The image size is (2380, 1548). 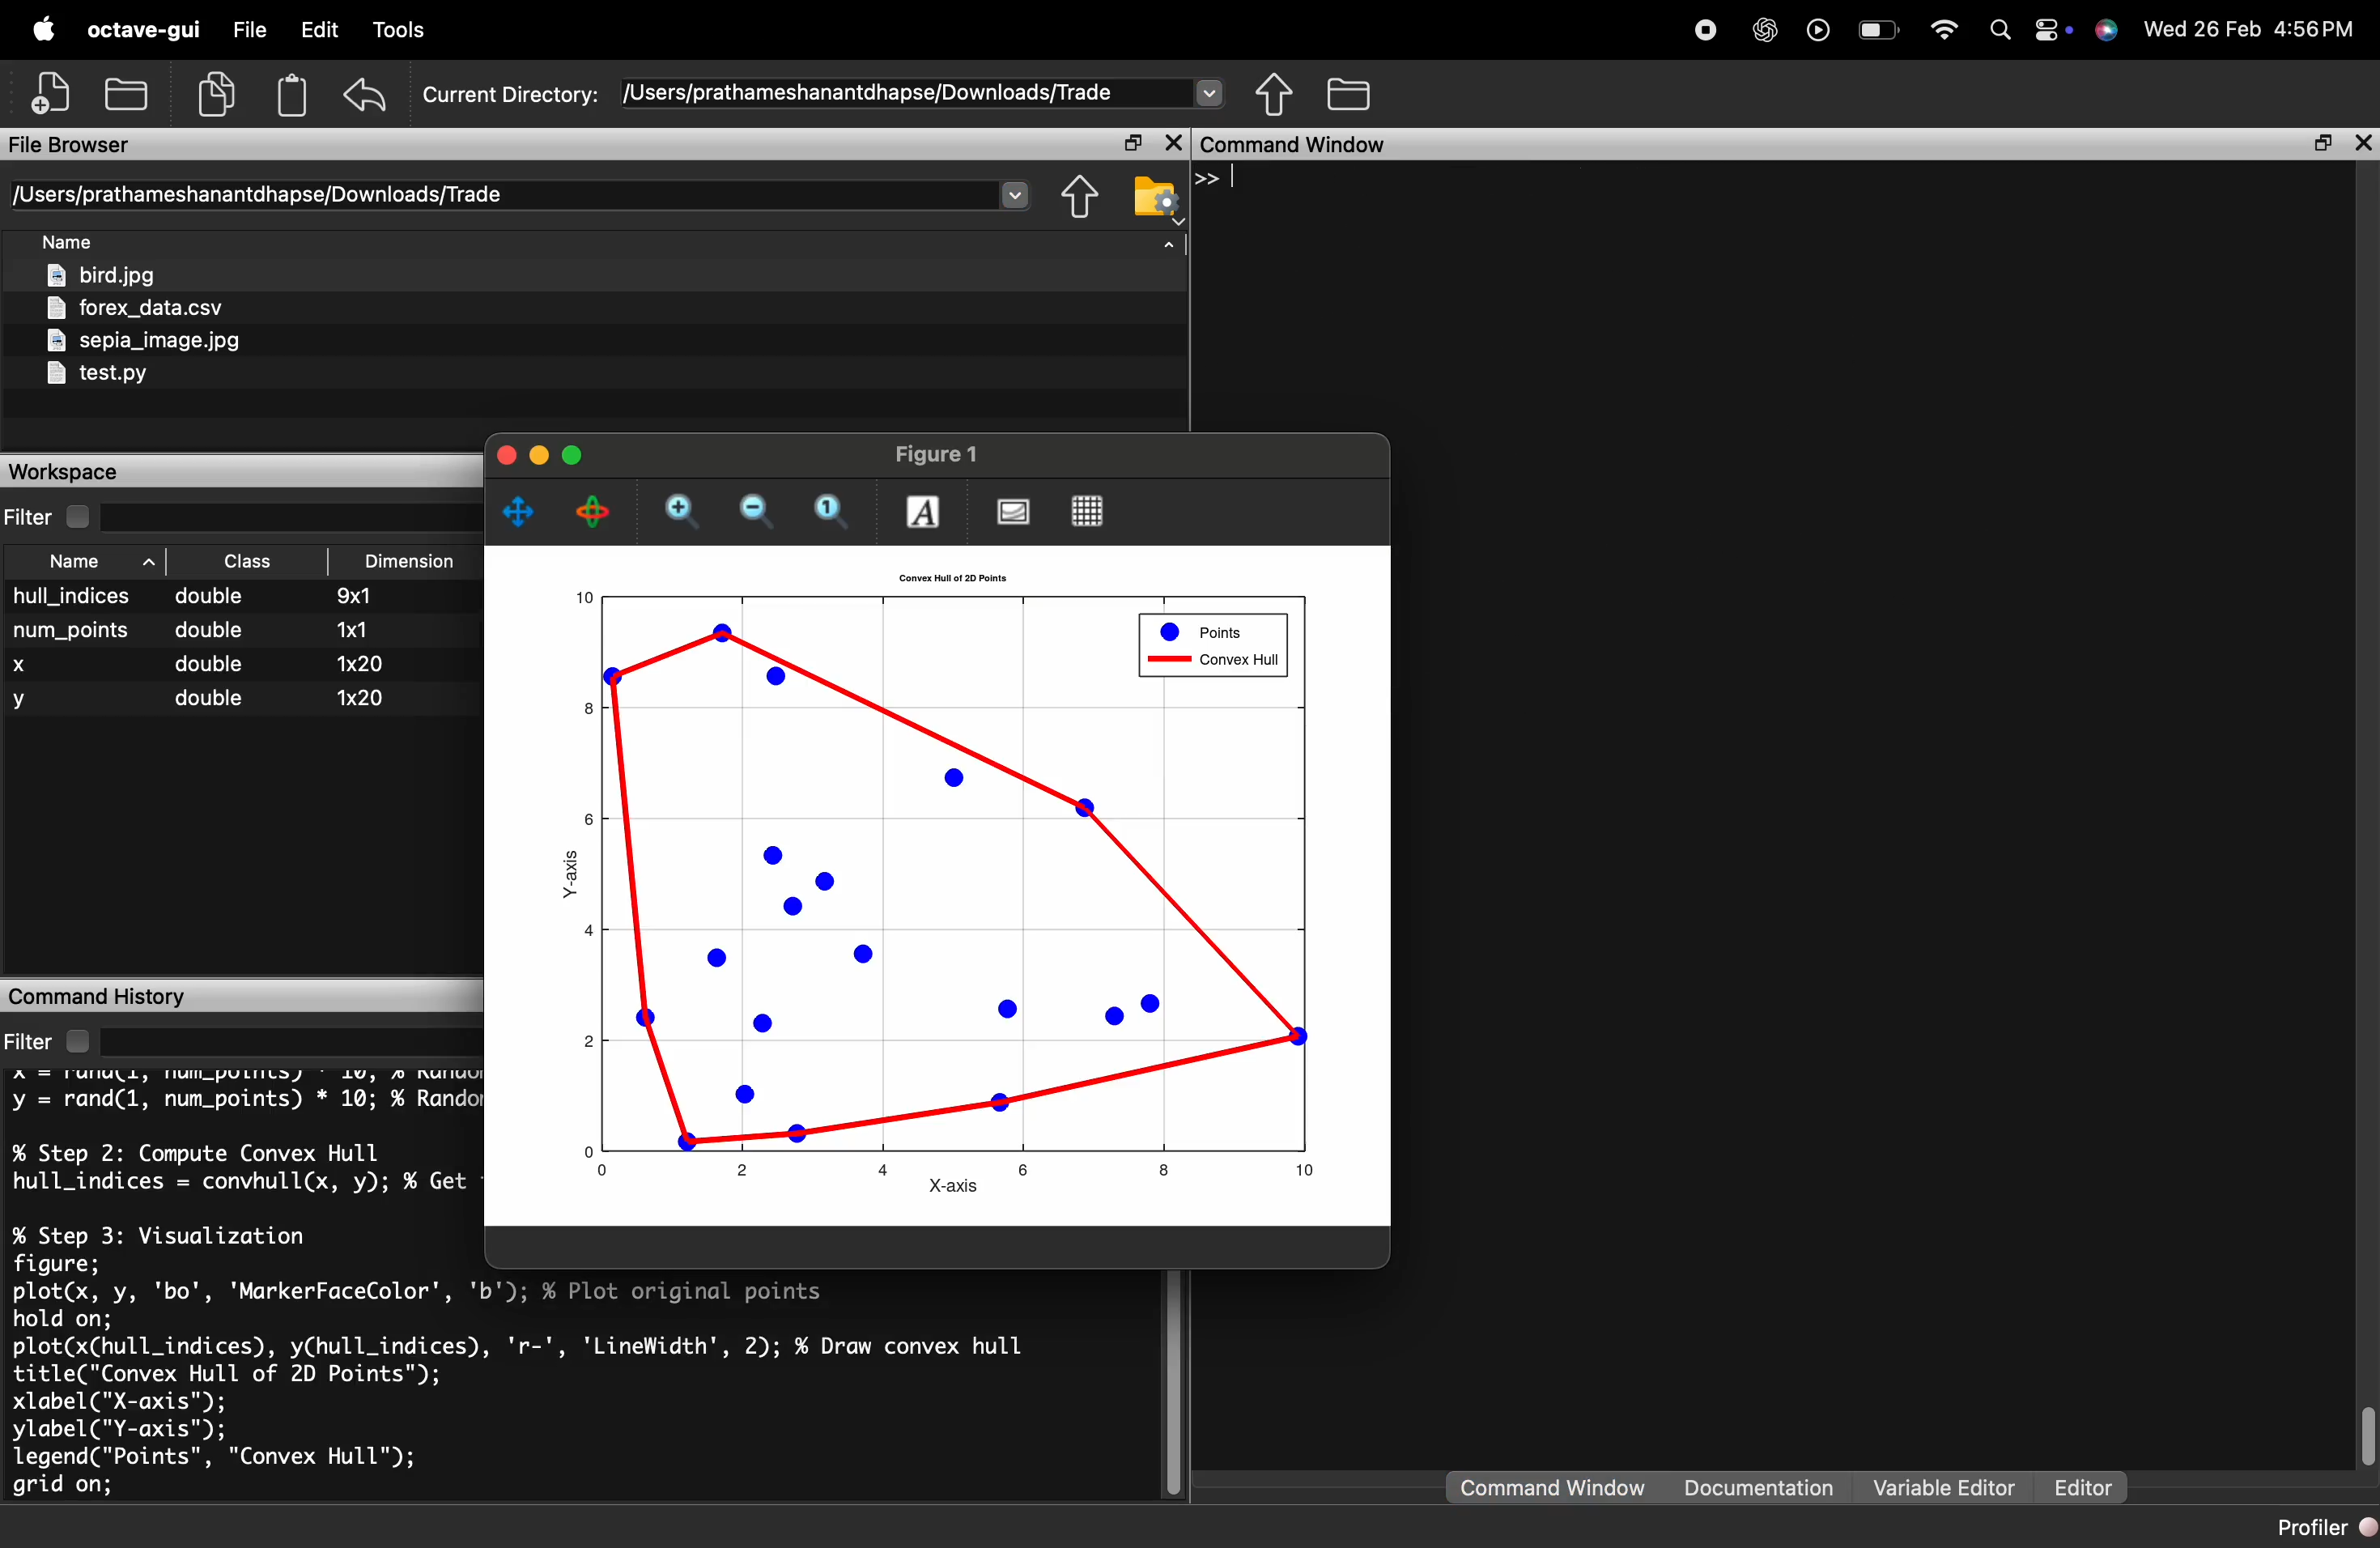 I want to click on forex_data.csv, so click(x=137, y=308).